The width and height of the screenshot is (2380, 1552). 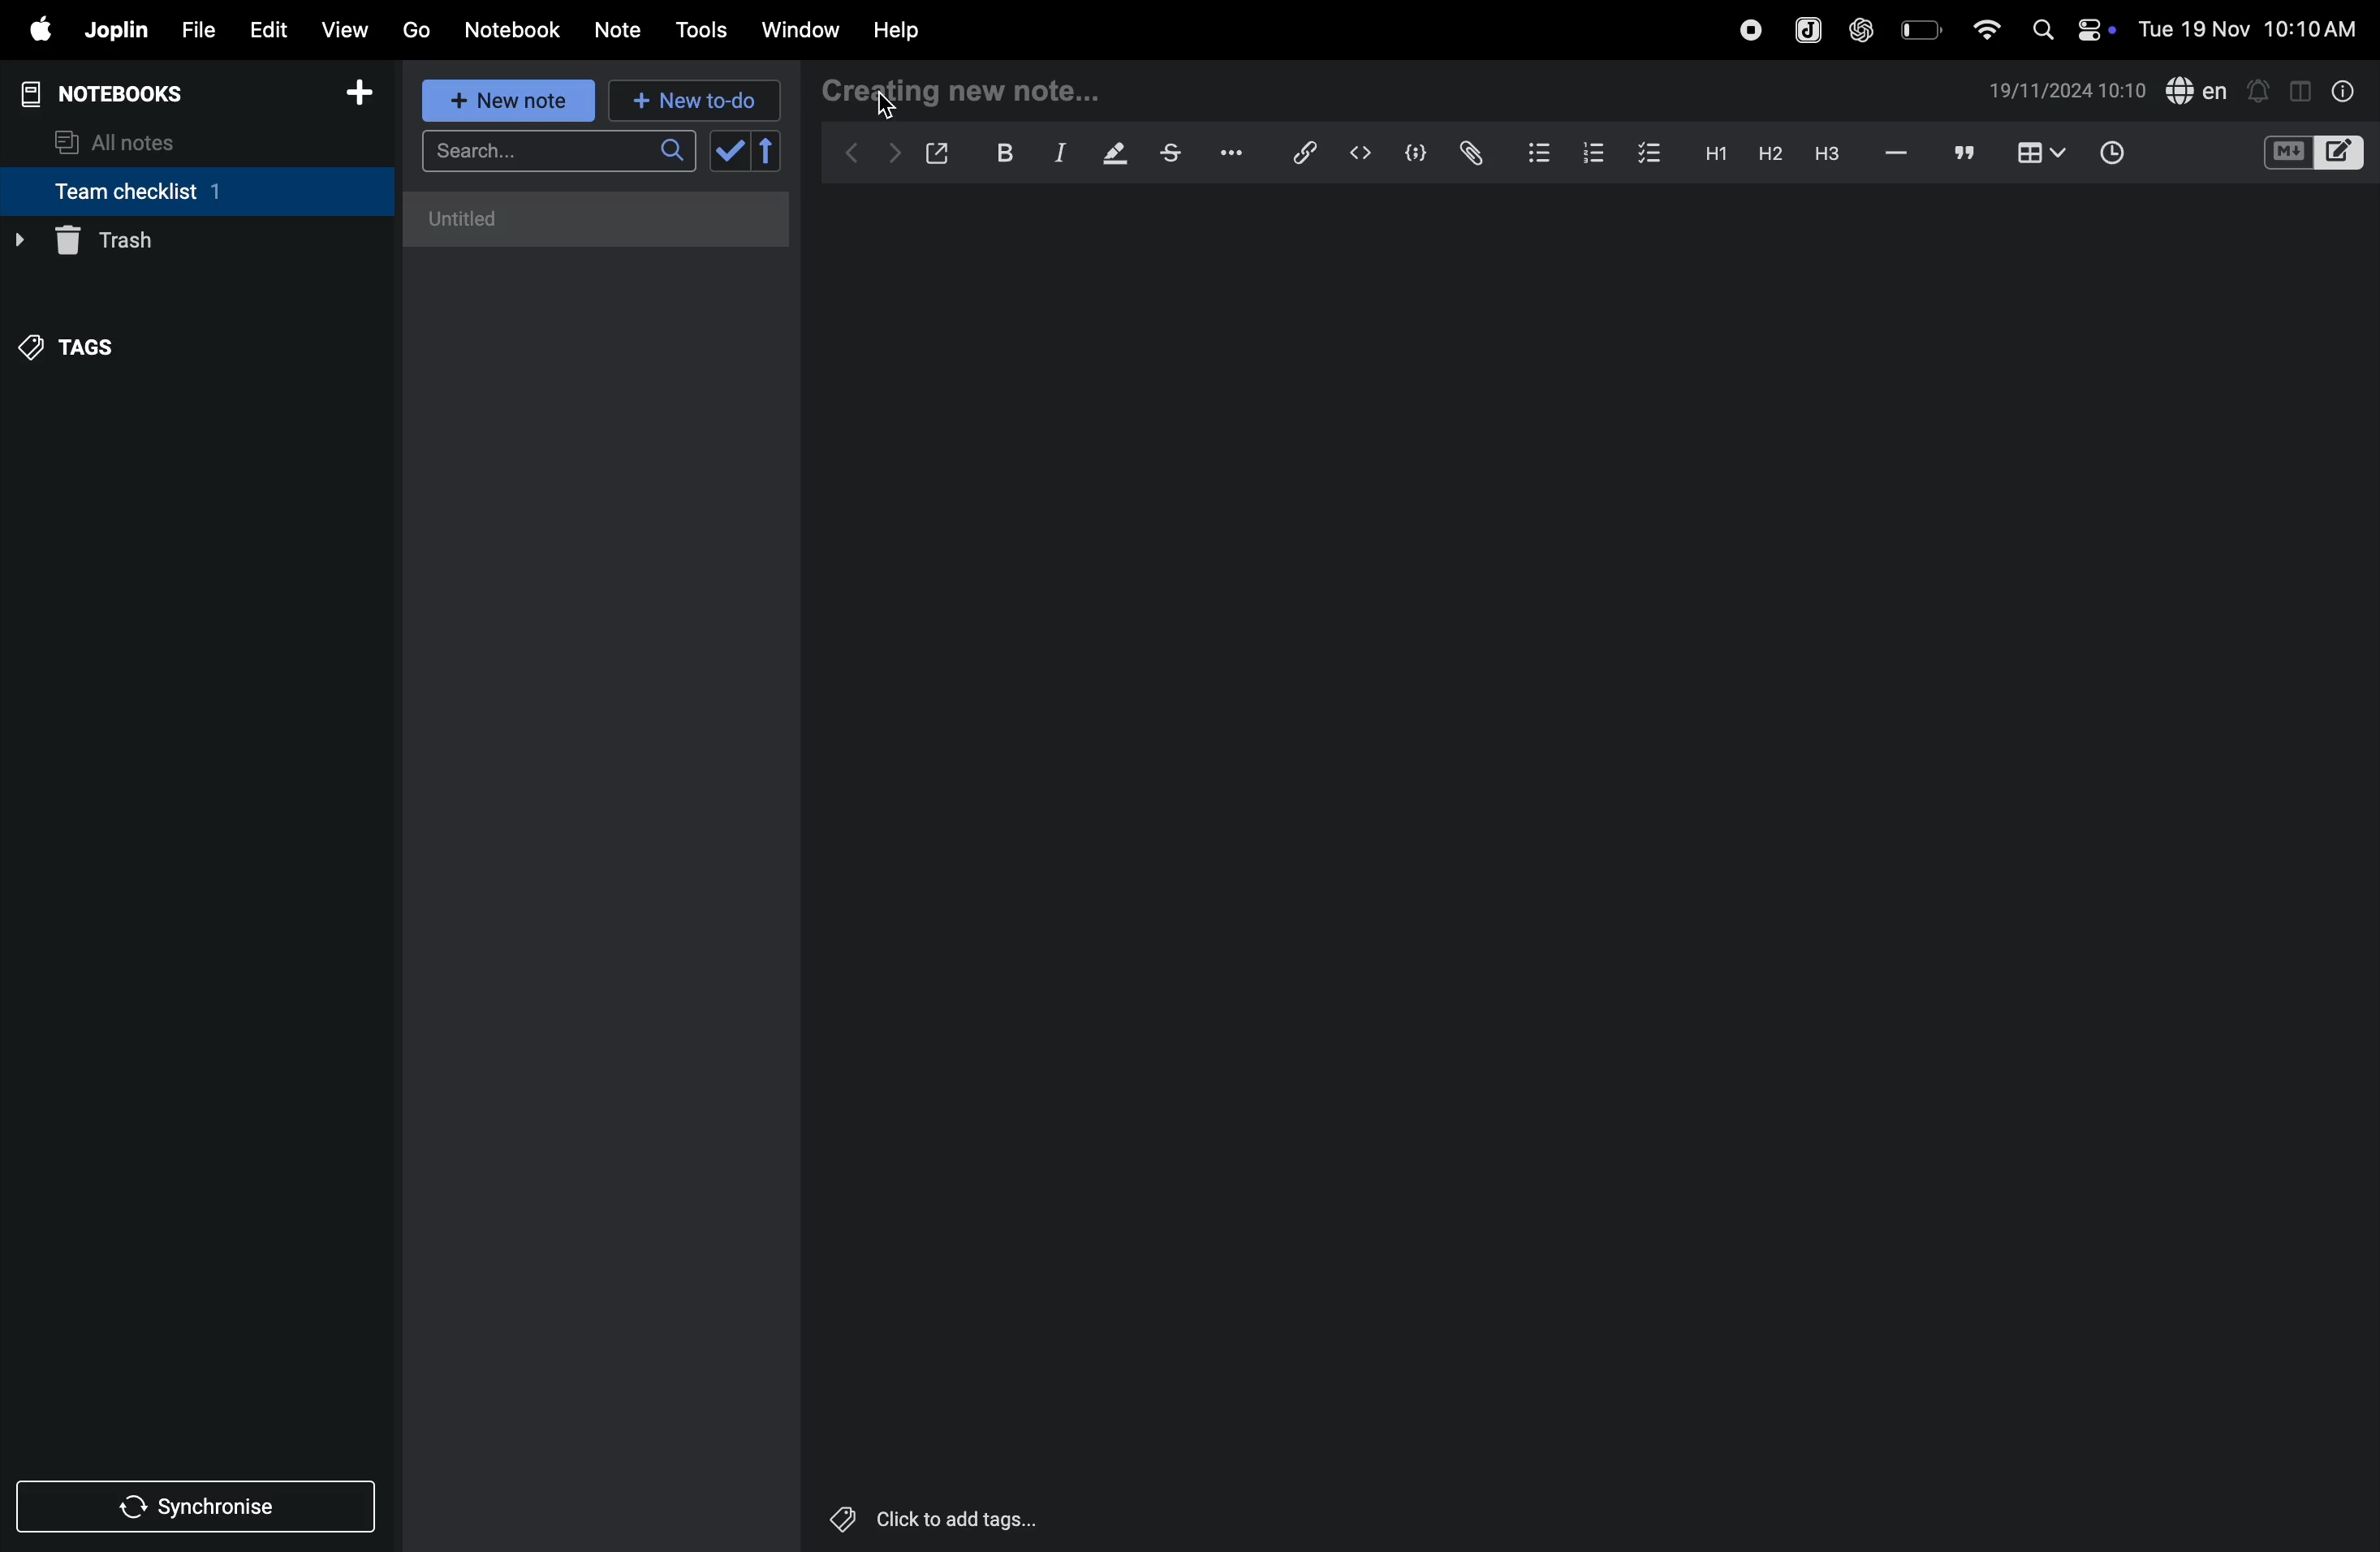 What do you see at coordinates (81, 341) in the screenshot?
I see `tags` at bounding box center [81, 341].